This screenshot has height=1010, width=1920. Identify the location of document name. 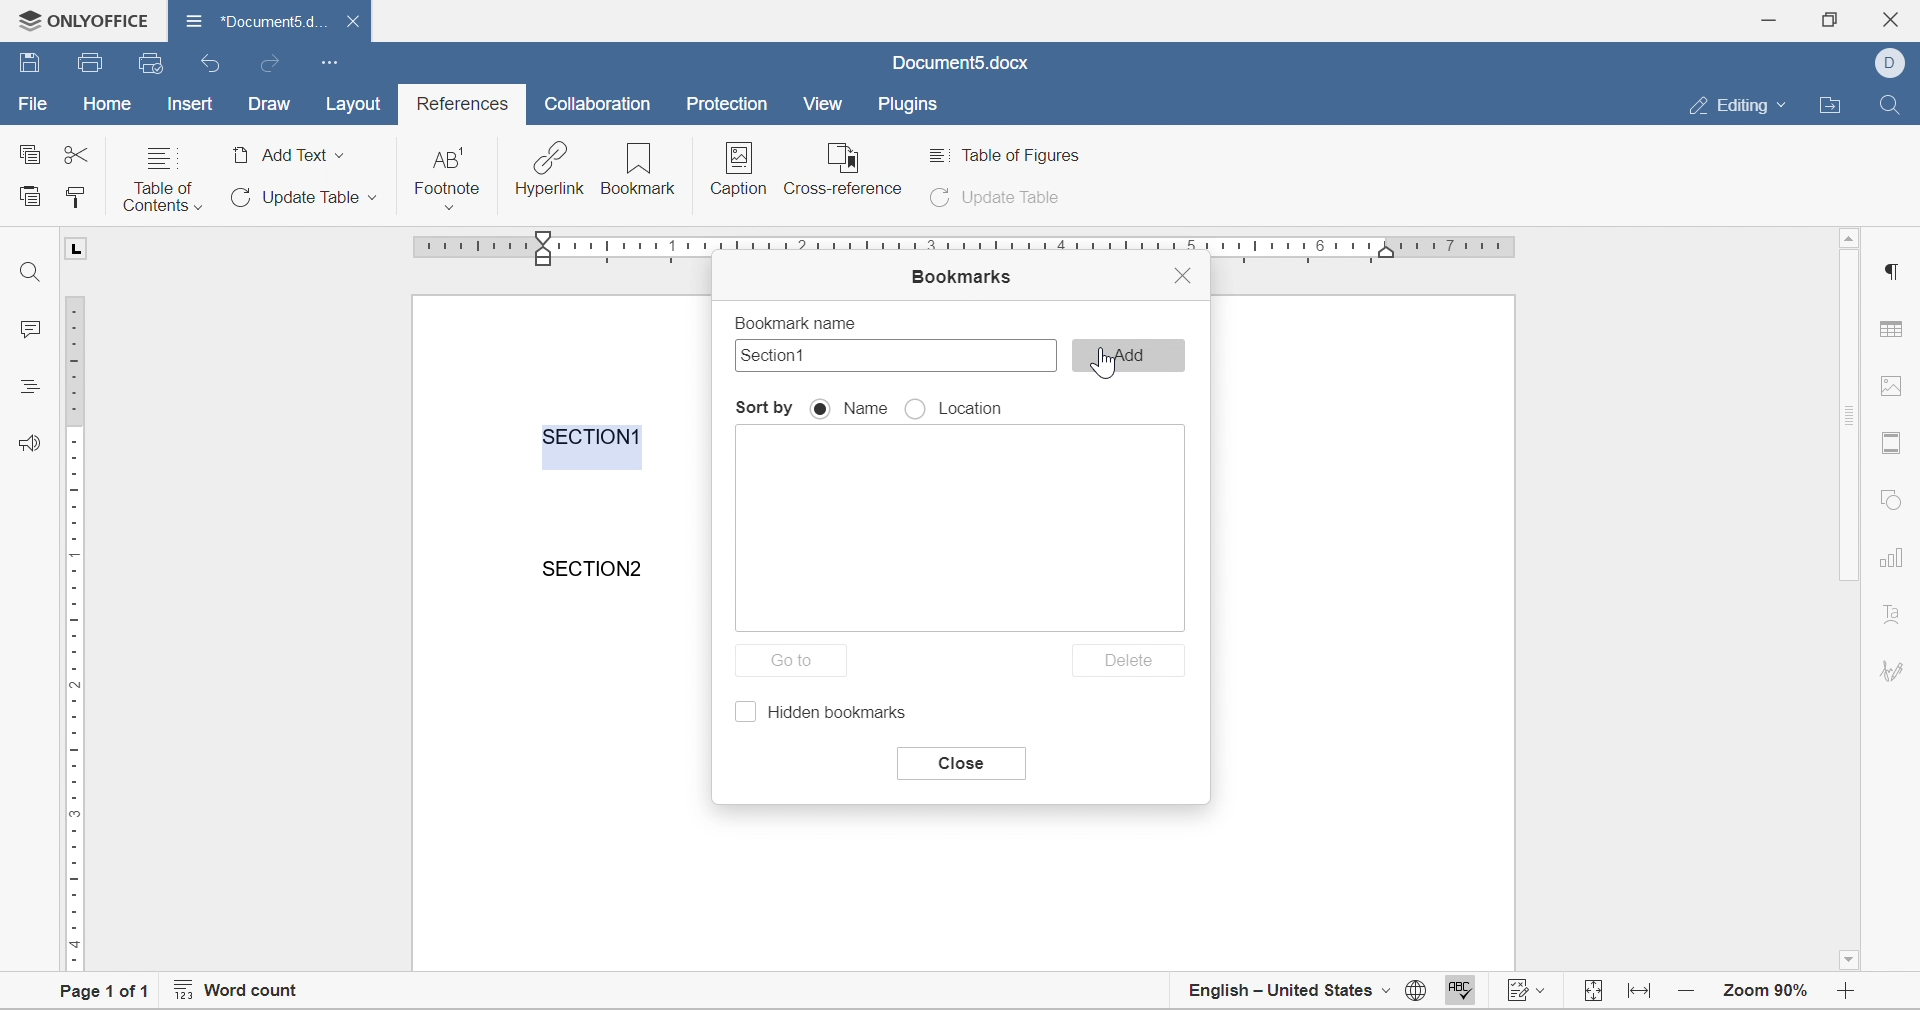
(254, 19).